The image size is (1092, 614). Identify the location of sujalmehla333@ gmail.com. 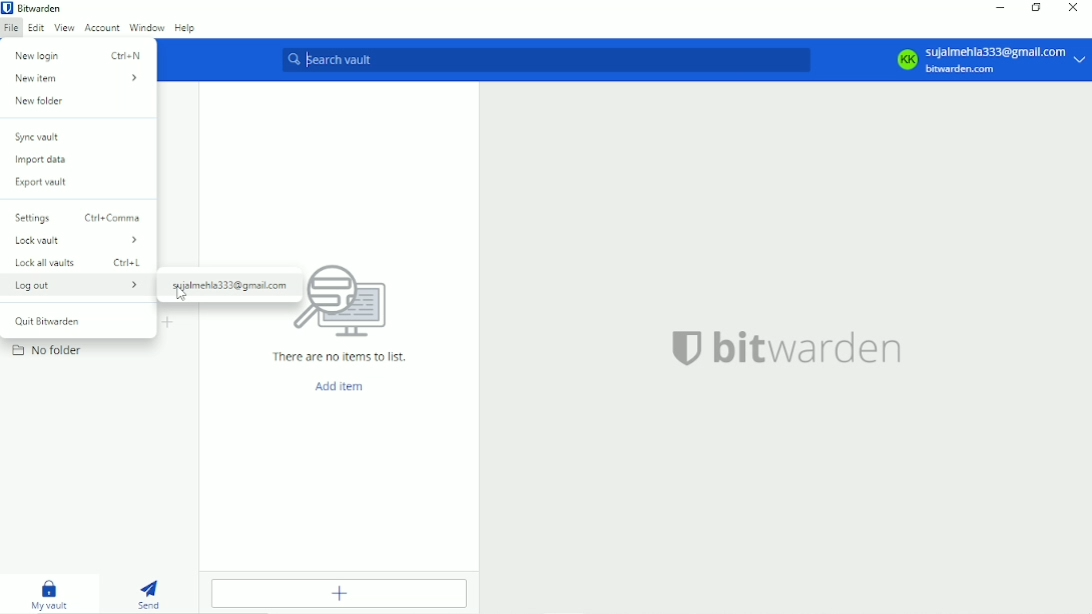
(230, 286).